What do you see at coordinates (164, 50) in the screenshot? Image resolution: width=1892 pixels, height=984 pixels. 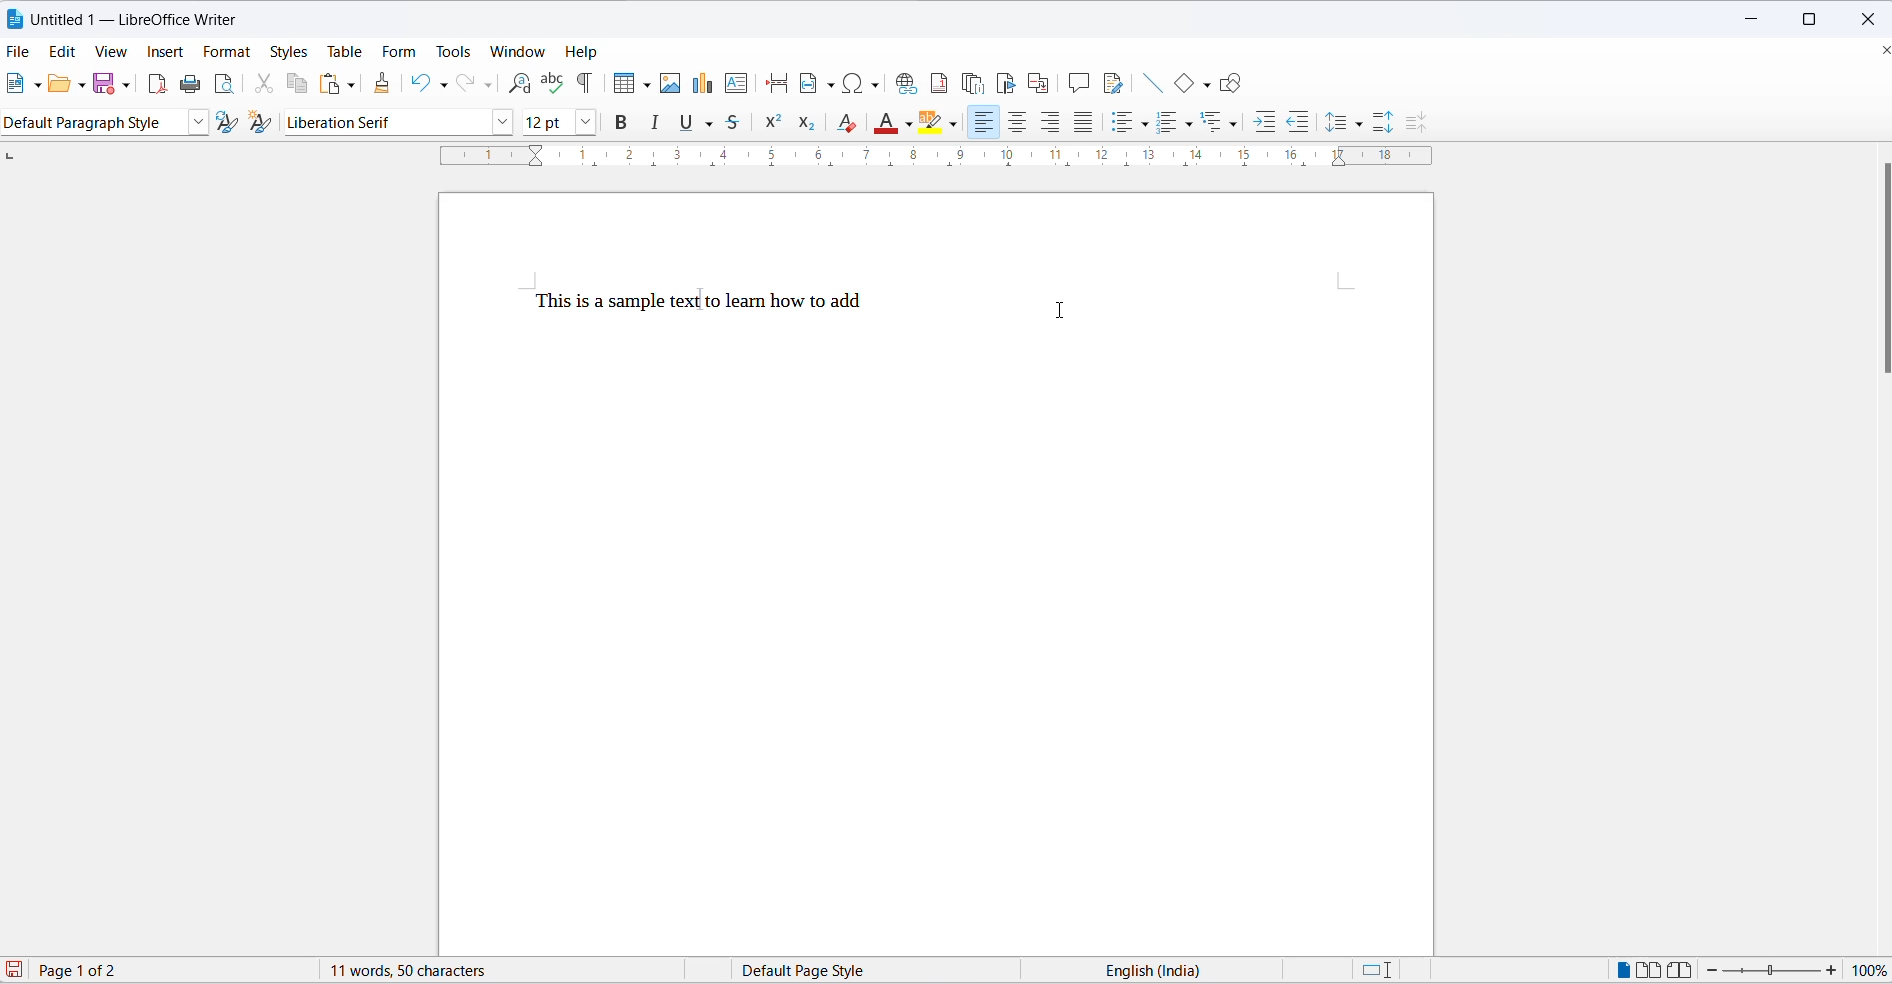 I see `insert` at bounding box center [164, 50].